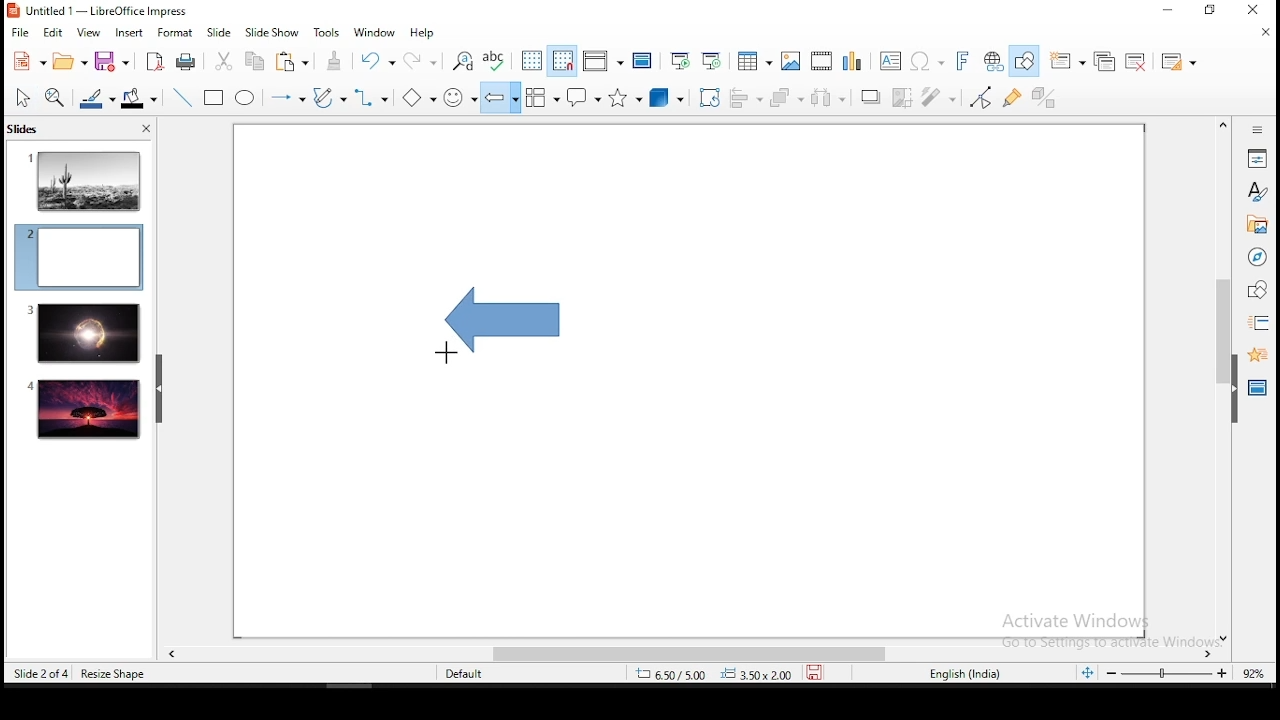  What do you see at coordinates (187, 61) in the screenshot?
I see `print` at bounding box center [187, 61].